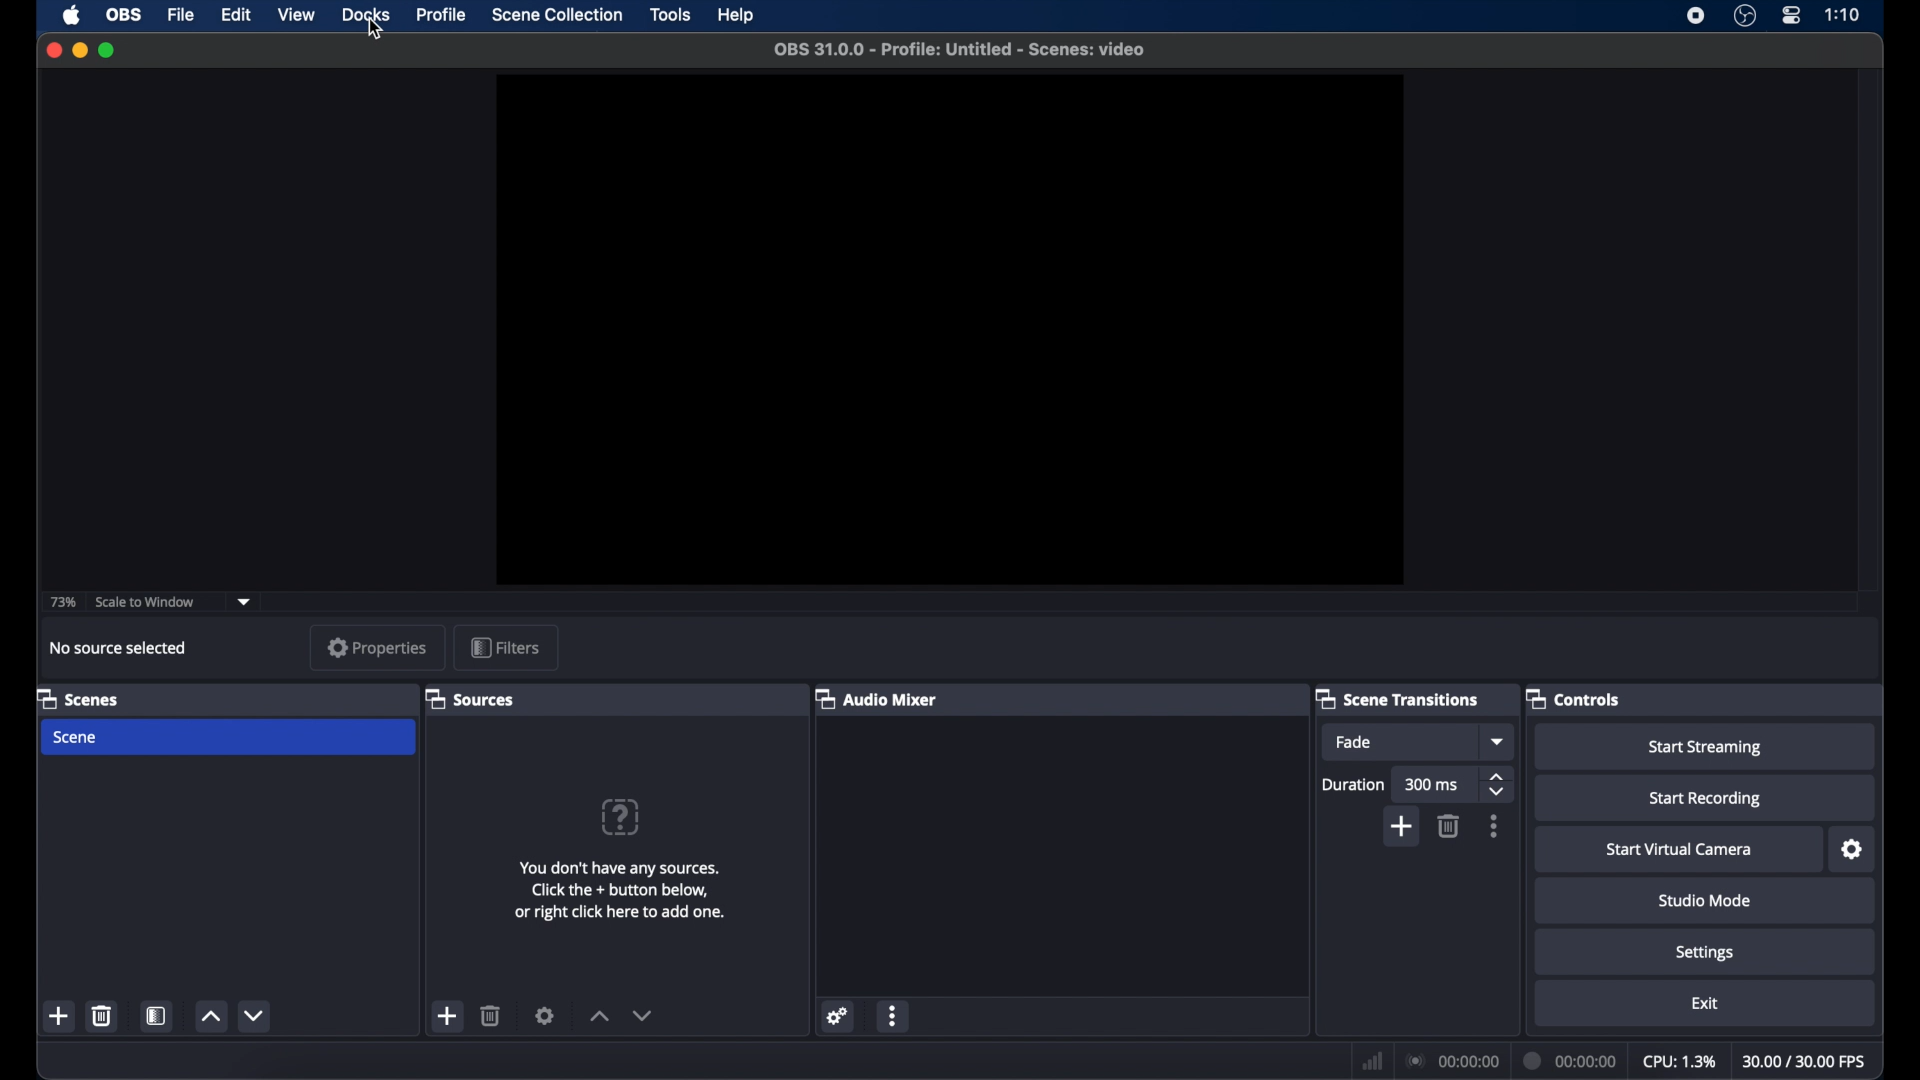  What do you see at coordinates (121, 14) in the screenshot?
I see `obs` at bounding box center [121, 14].